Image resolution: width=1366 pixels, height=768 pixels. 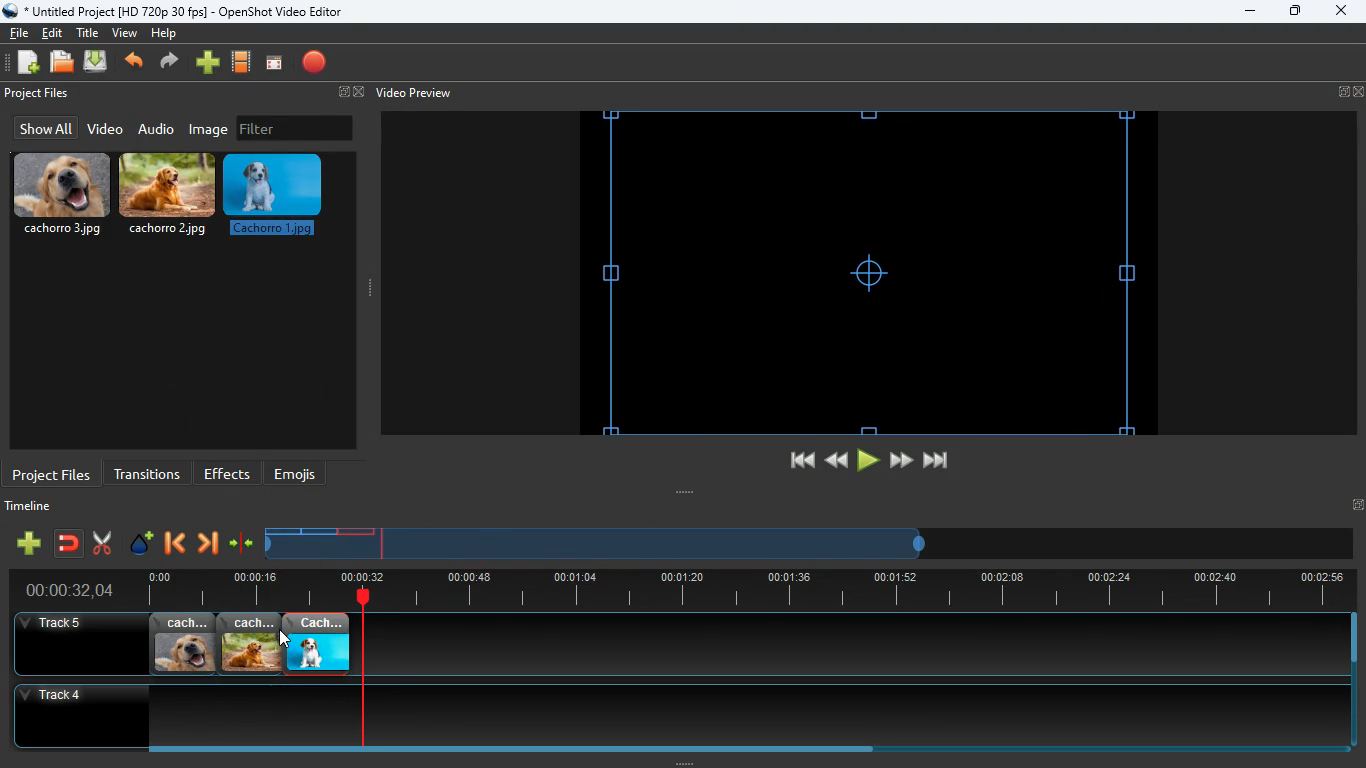 I want to click on cachorro.1.jpg, so click(x=277, y=201).